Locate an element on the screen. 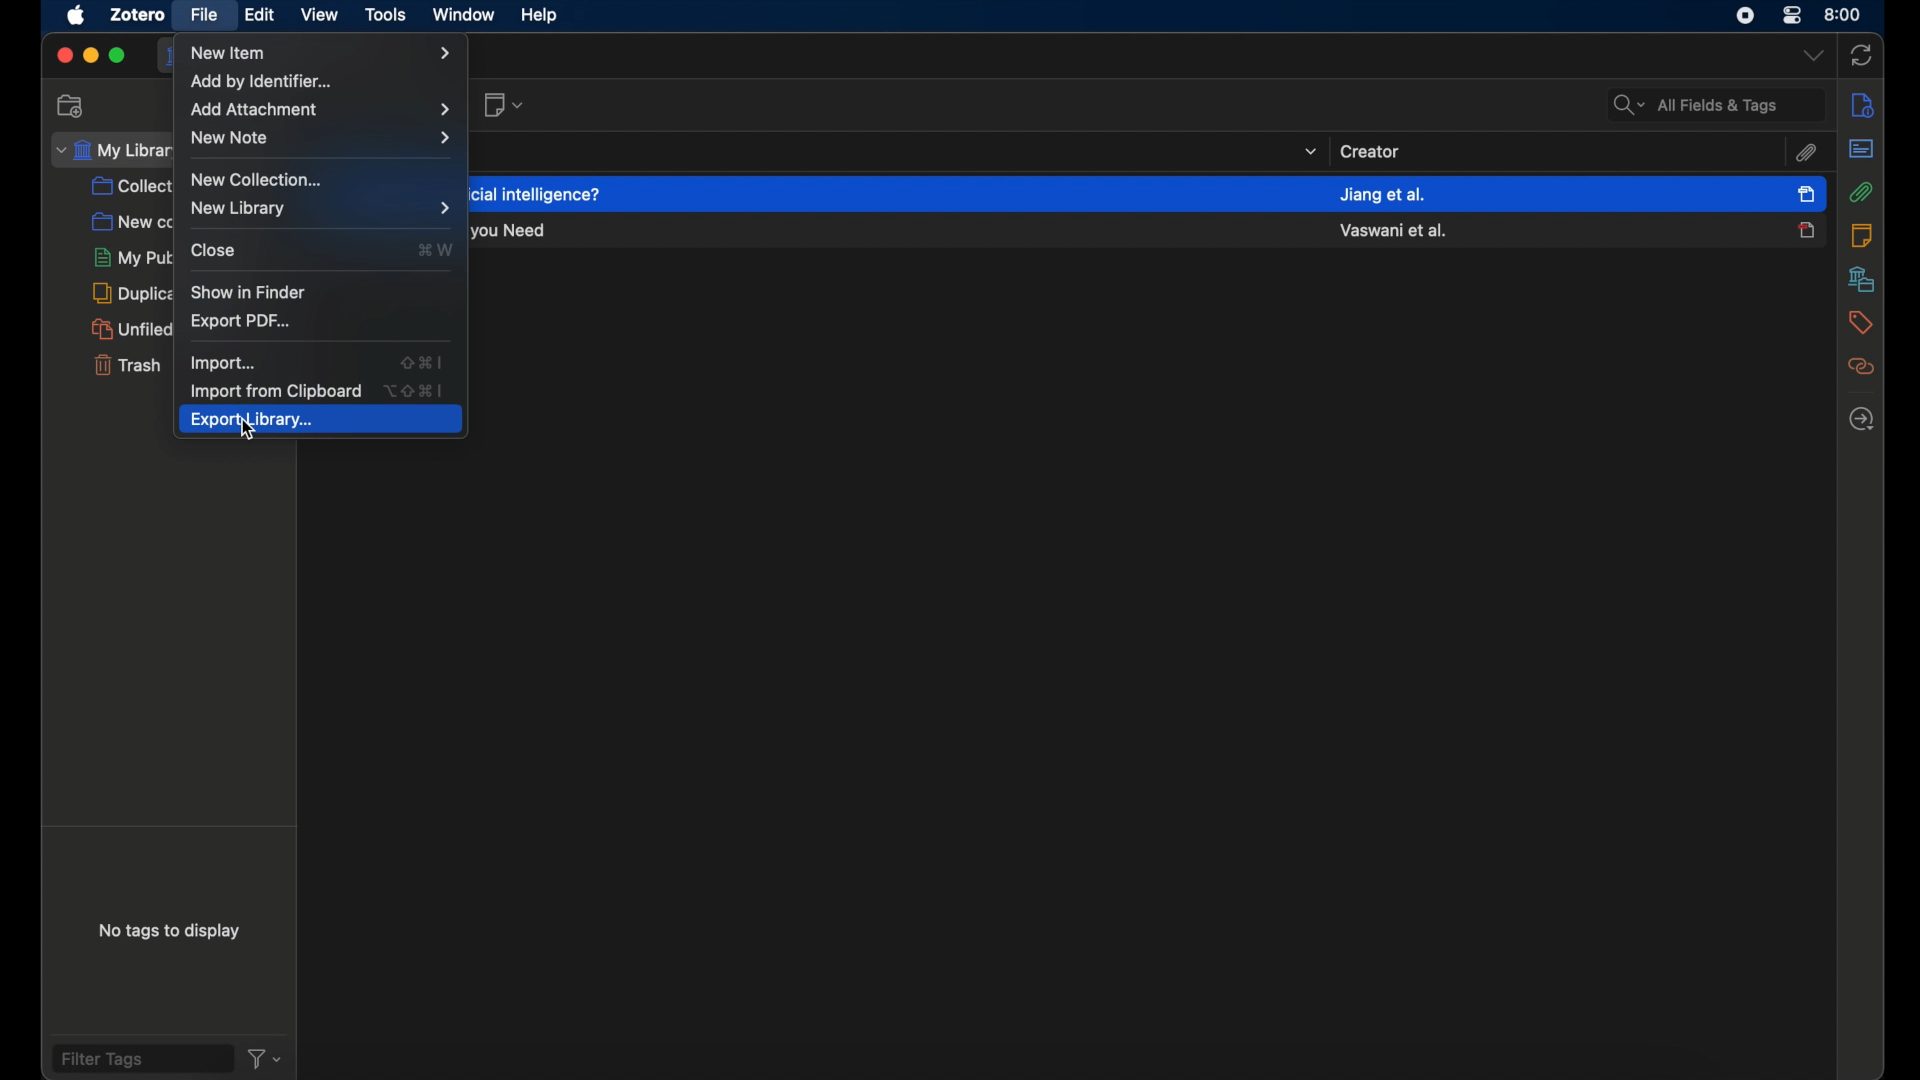  all fields and tags is located at coordinates (1715, 104).